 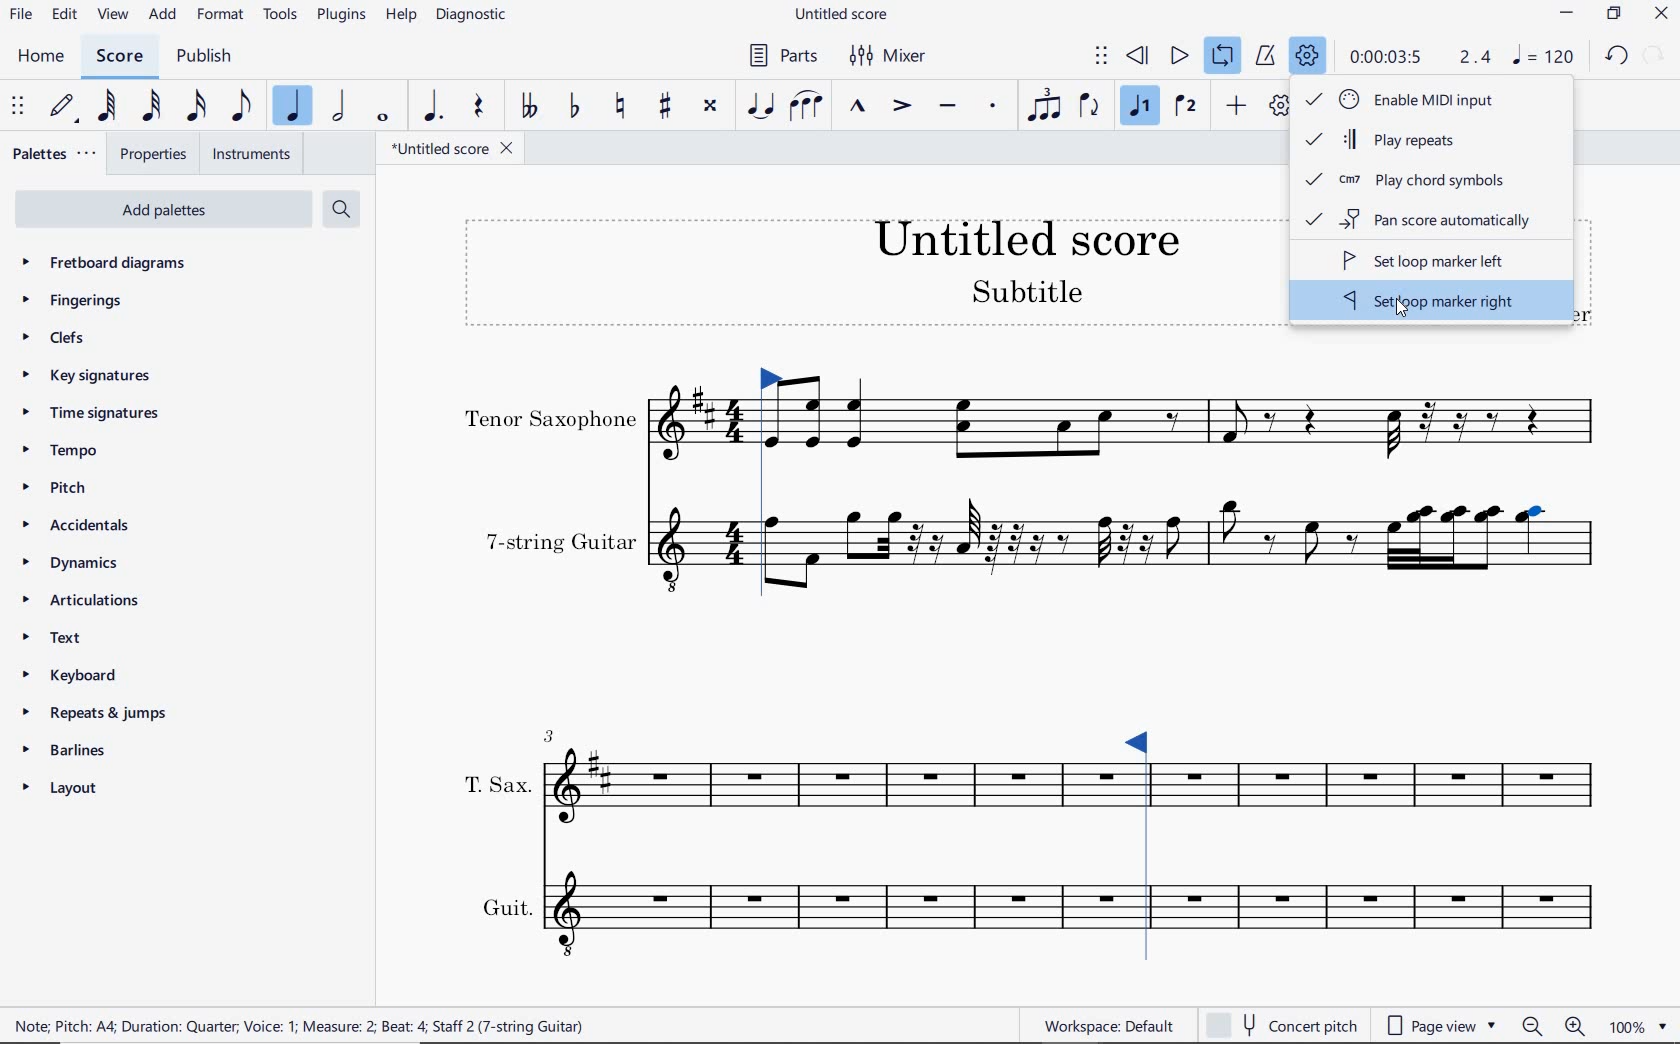 What do you see at coordinates (782, 55) in the screenshot?
I see `PARTS` at bounding box center [782, 55].